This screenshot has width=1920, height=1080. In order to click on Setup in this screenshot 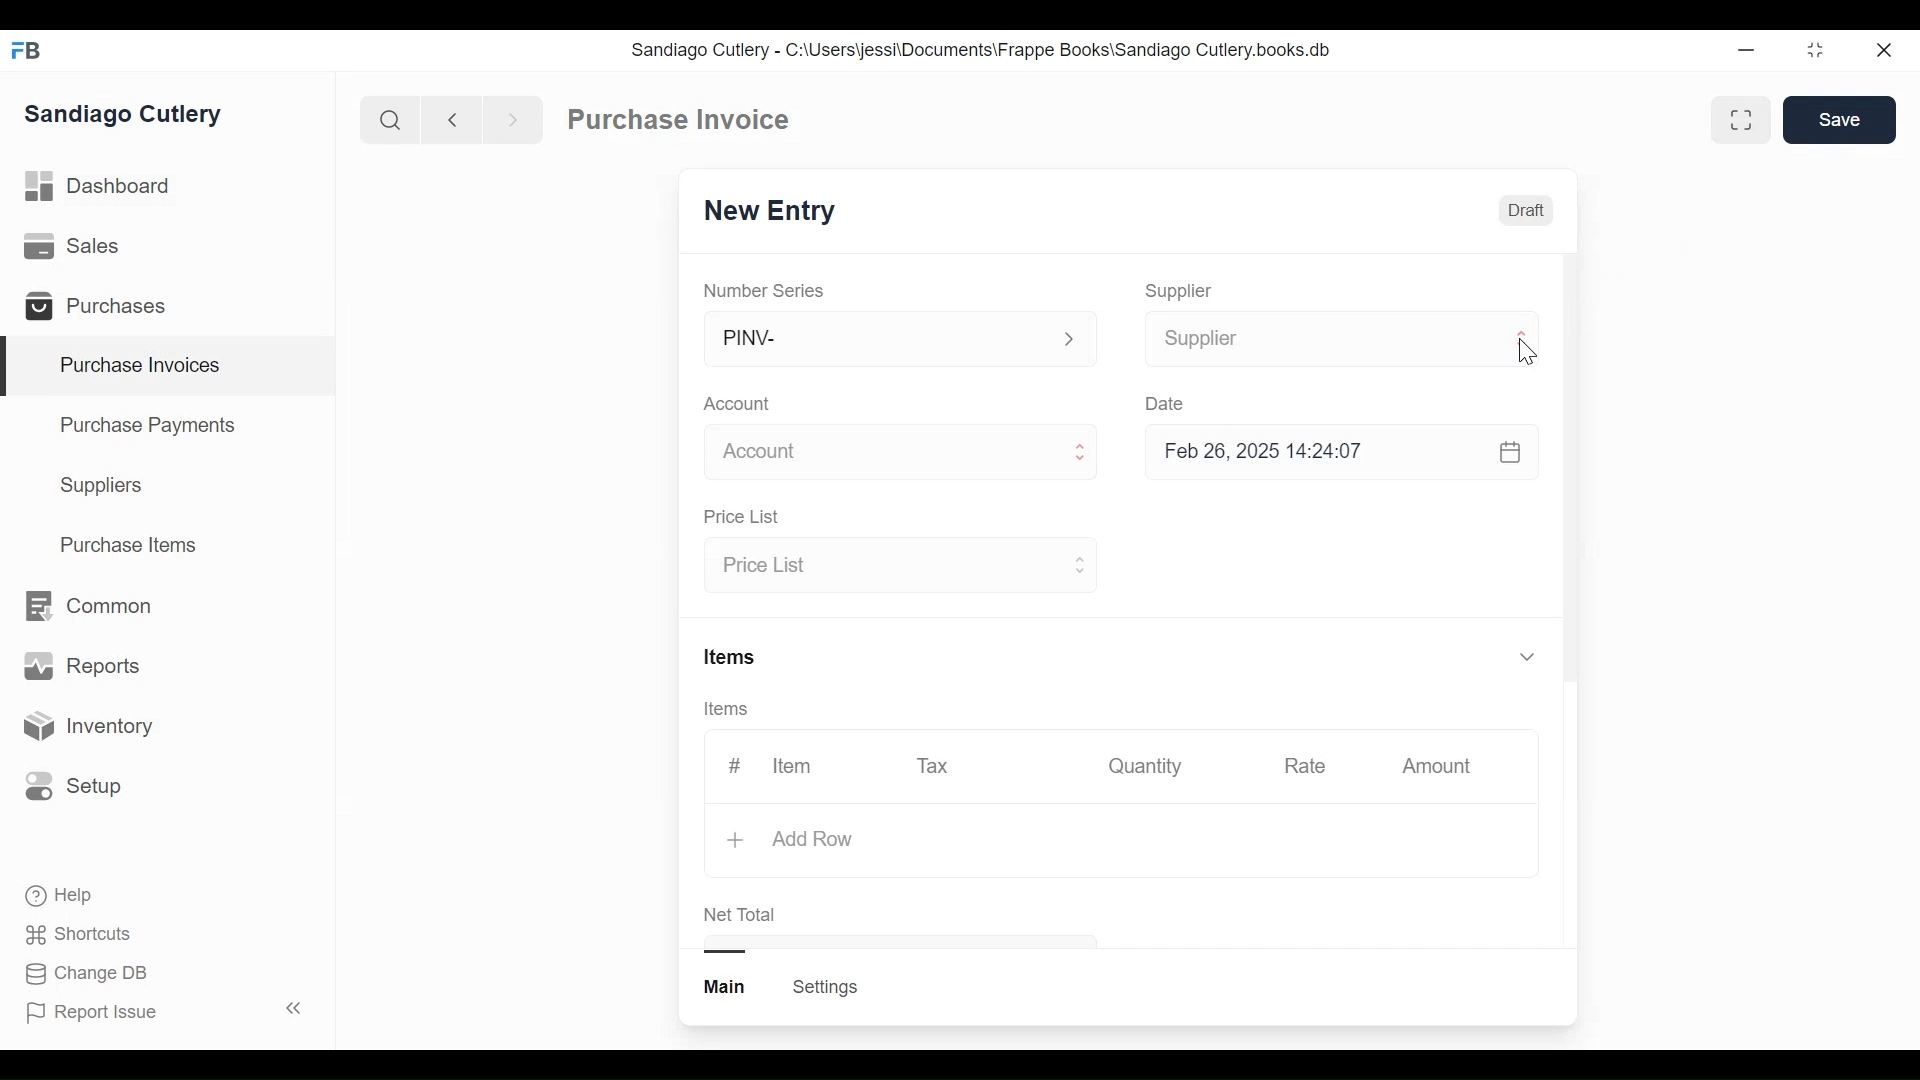, I will do `click(74, 785)`.